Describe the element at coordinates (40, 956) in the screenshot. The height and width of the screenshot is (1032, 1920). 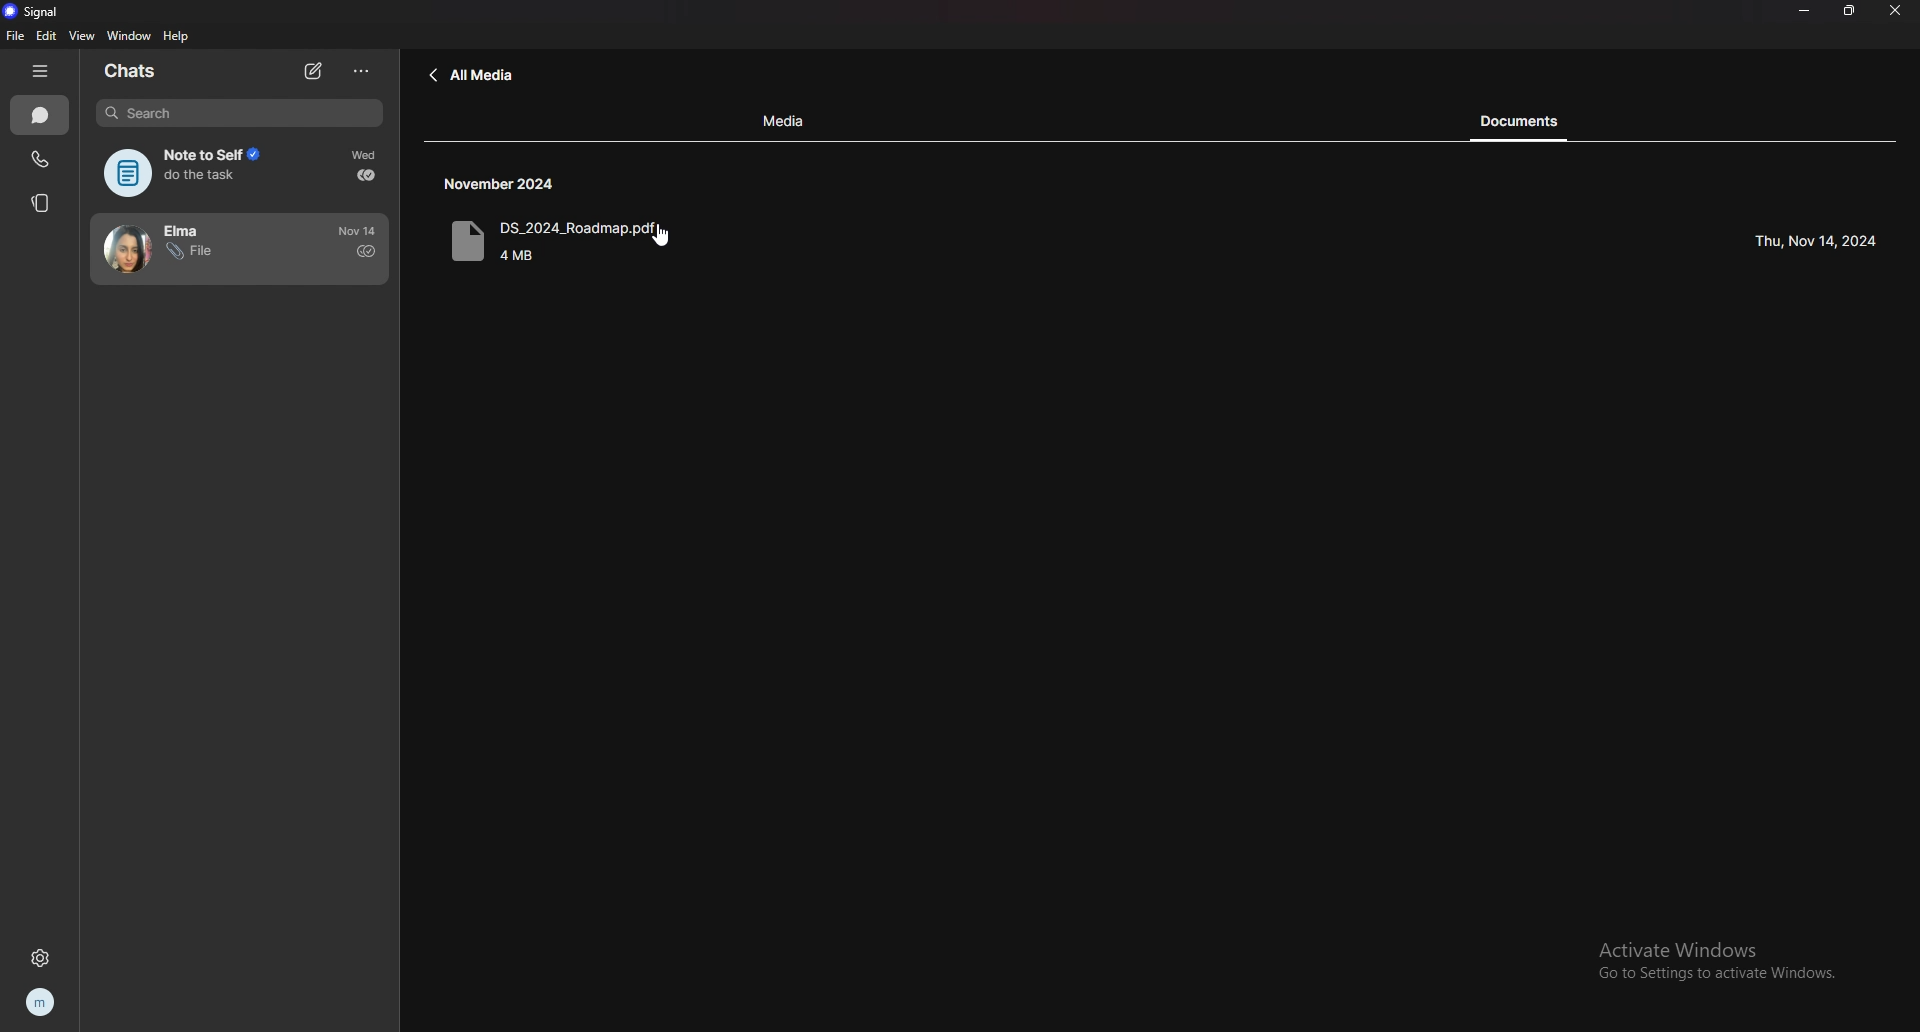
I see `settings` at that location.